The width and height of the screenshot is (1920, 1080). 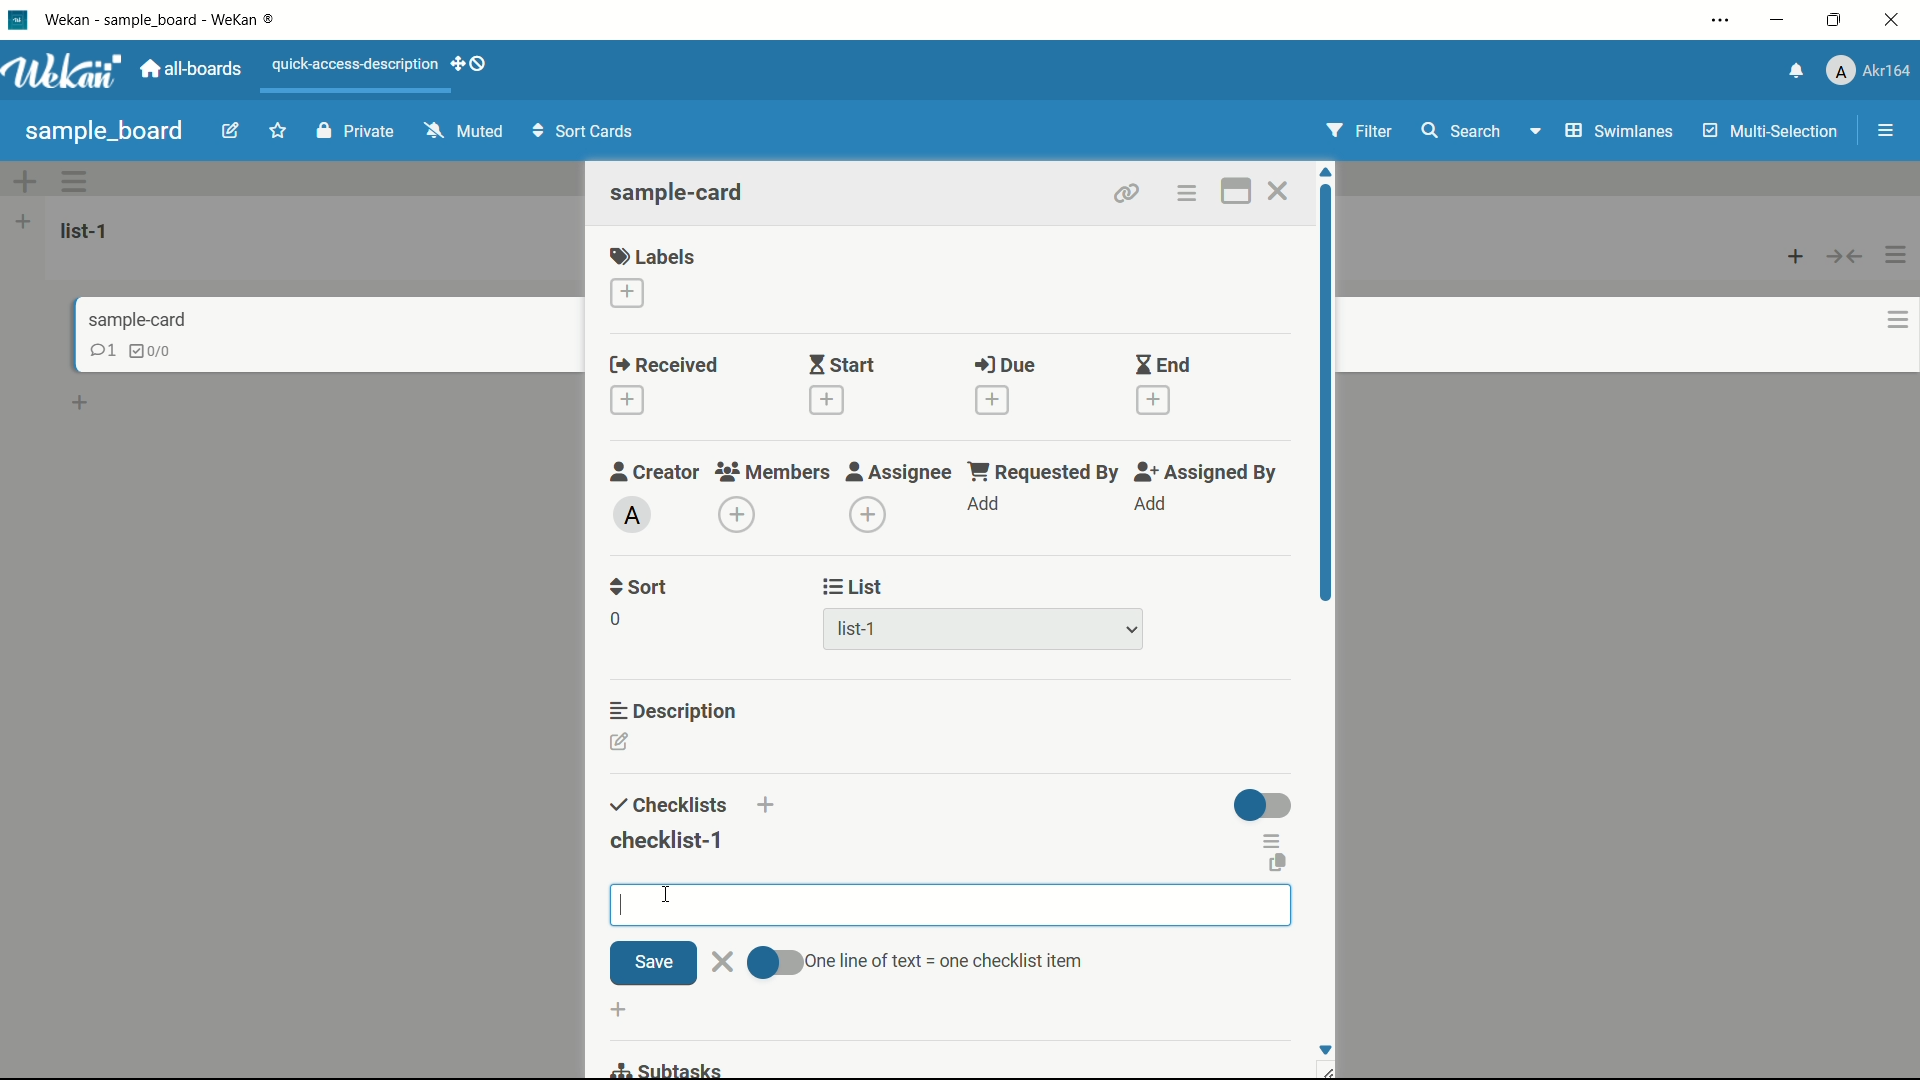 What do you see at coordinates (656, 964) in the screenshot?
I see `save` at bounding box center [656, 964].